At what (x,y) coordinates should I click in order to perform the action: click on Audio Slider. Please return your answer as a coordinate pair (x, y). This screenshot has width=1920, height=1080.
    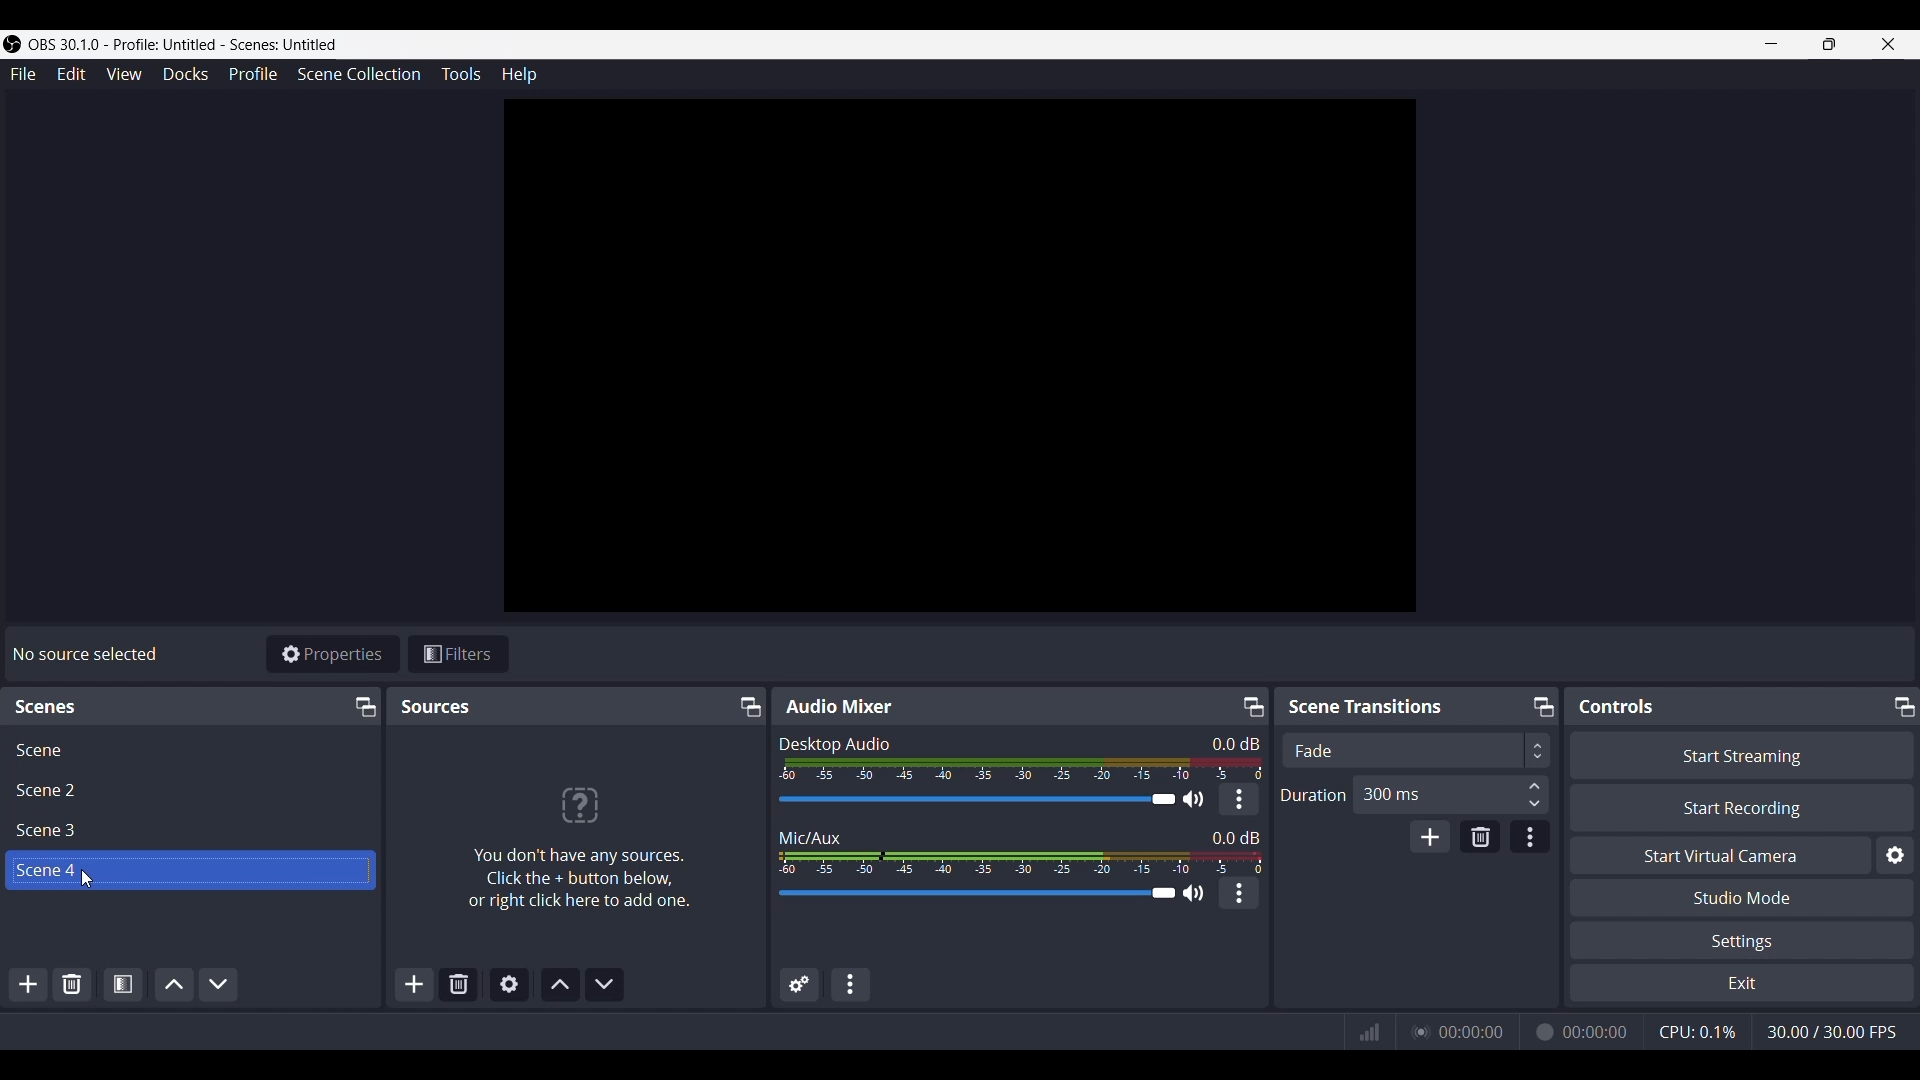
    Looking at the image, I should click on (974, 894).